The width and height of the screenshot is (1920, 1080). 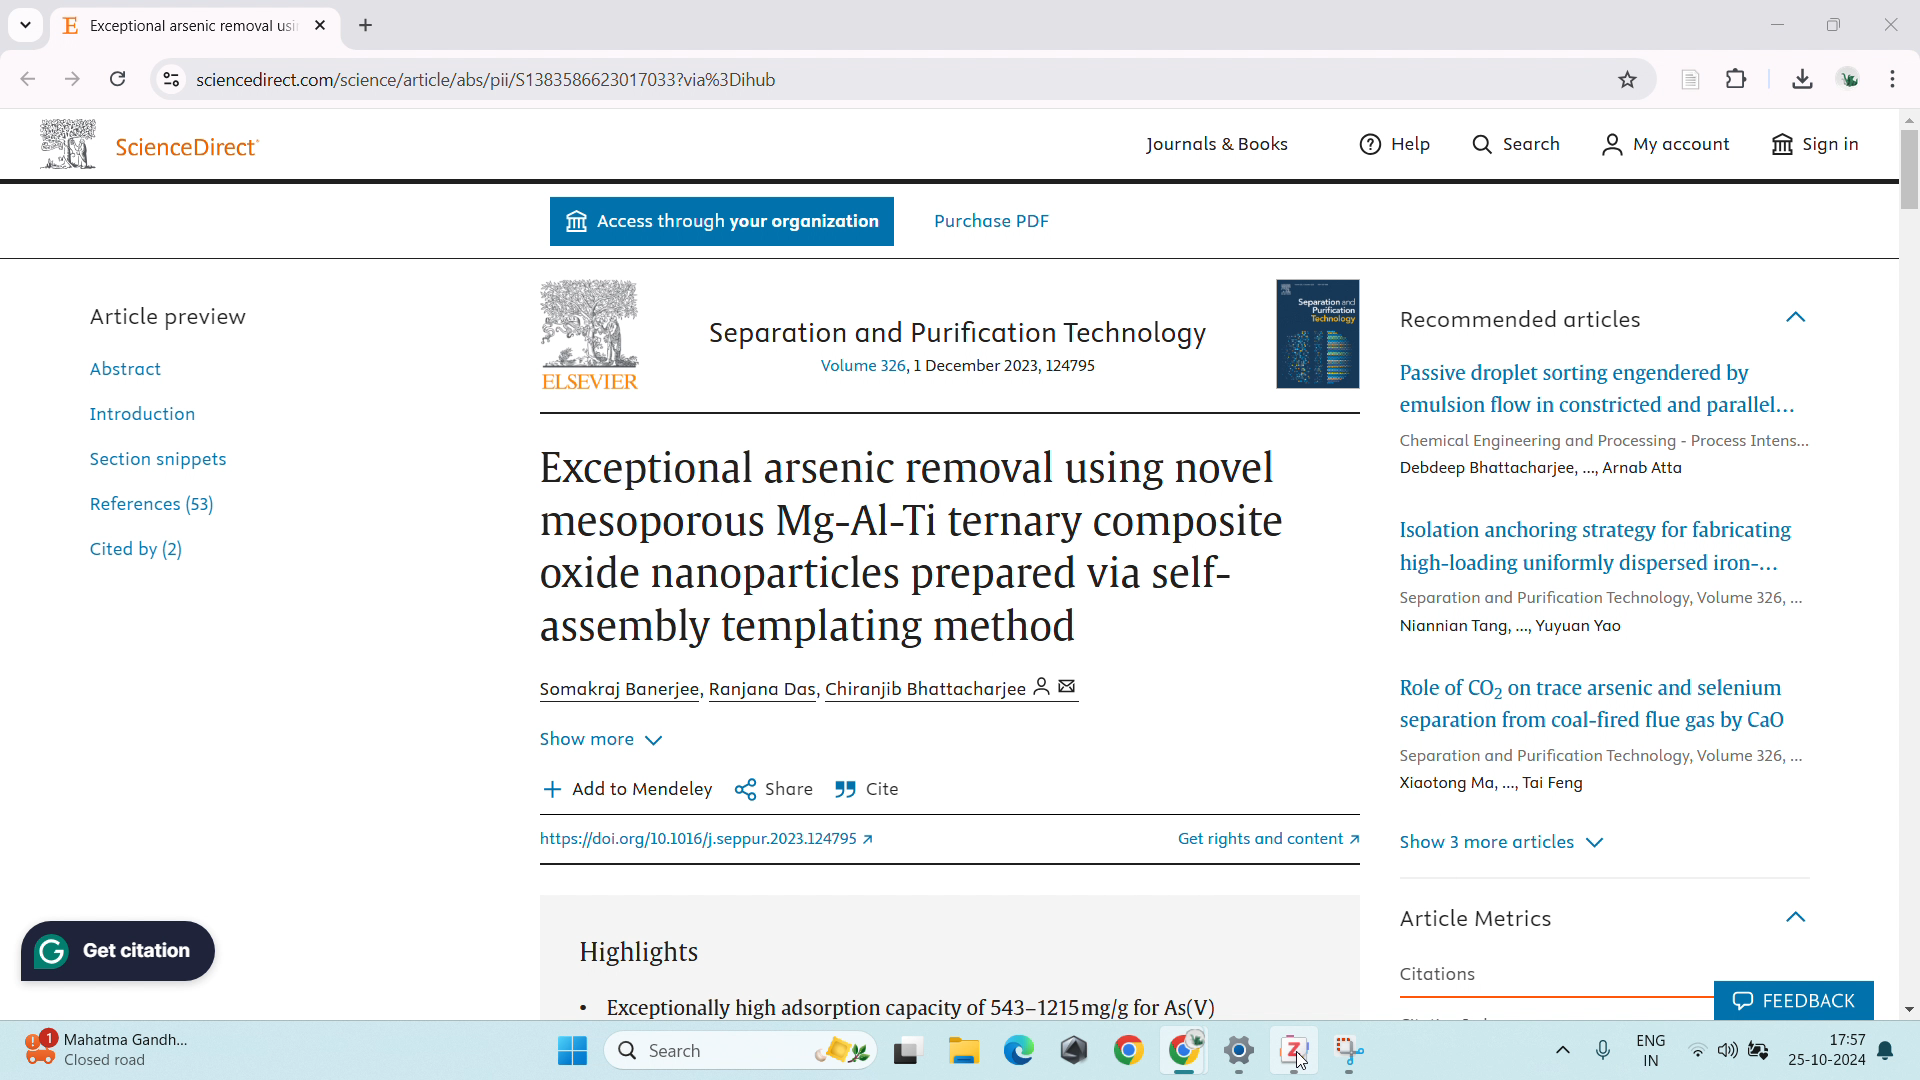 What do you see at coordinates (158, 457) in the screenshot?
I see `Section snippets` at bounding box center [158, 457].